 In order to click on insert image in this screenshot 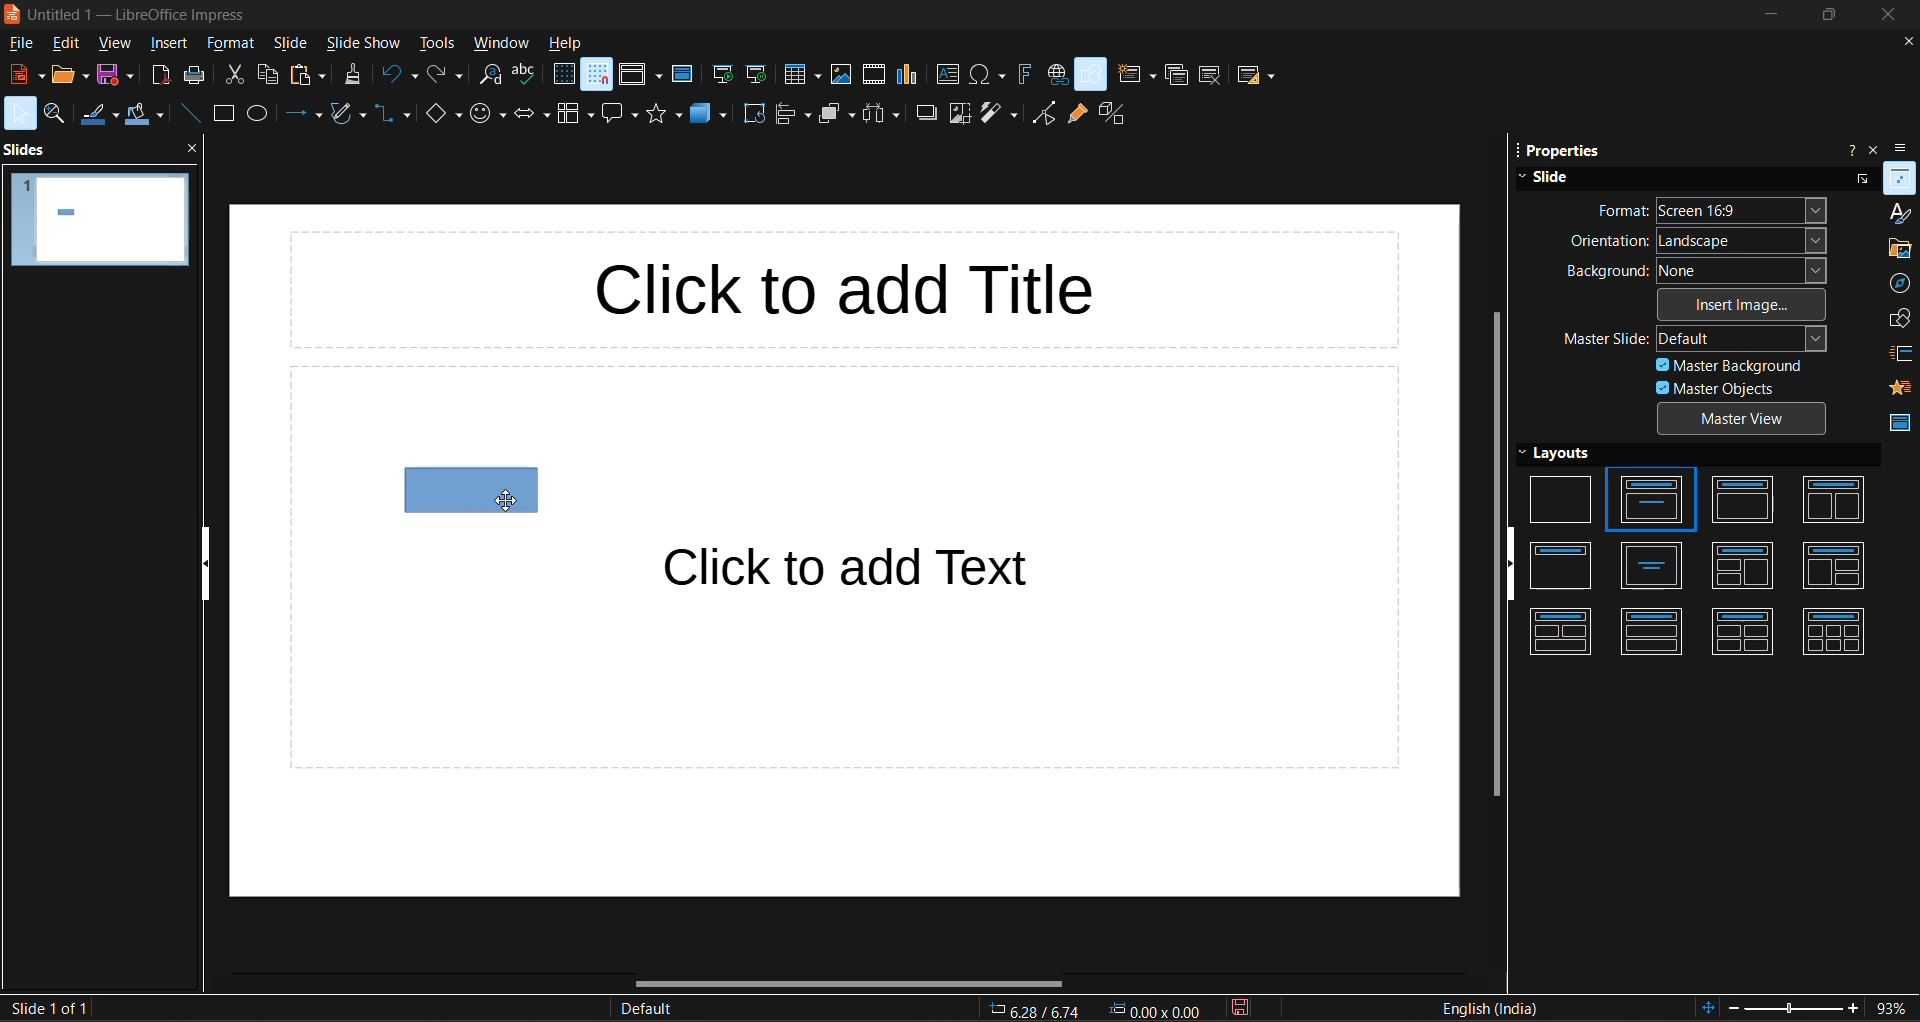, I will do `click(838, 75)`.